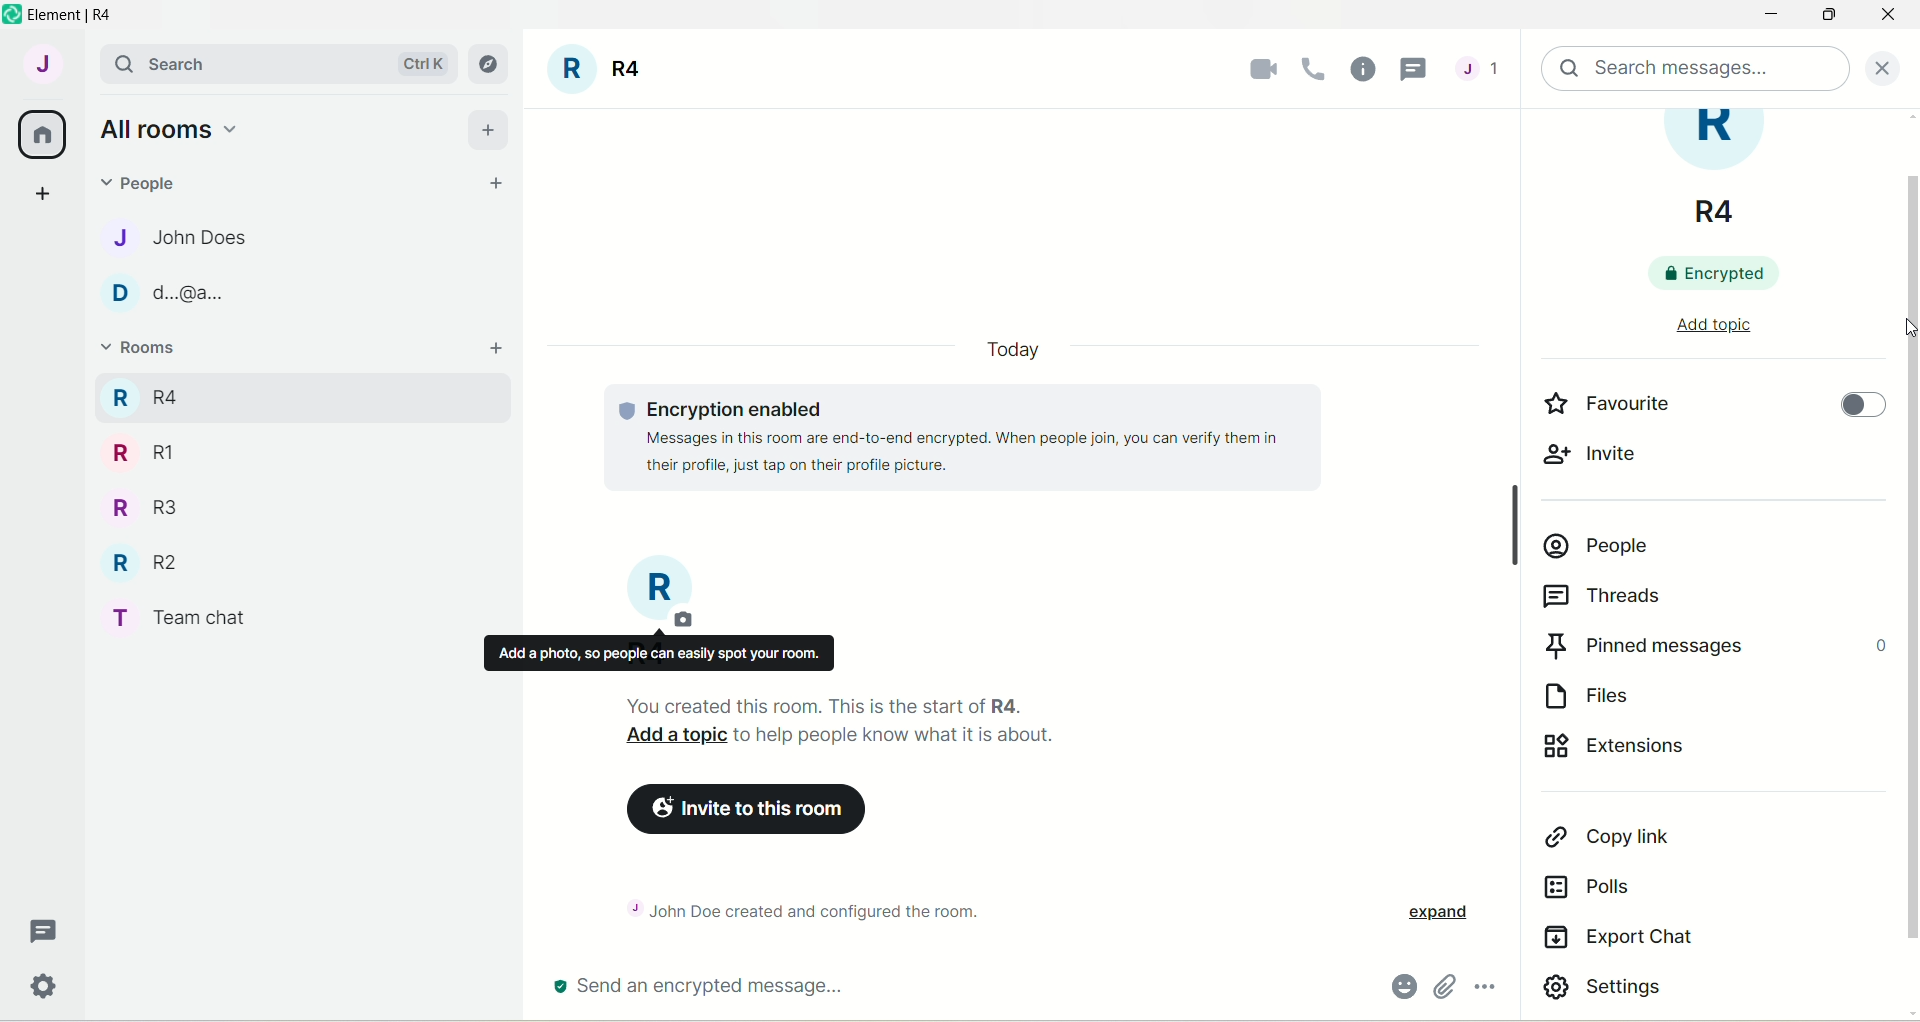 Image resolution: width=1920 pixels, height=1022 pixels. What do you see at coordinates (1833, 16) in the screenshot?
I see `maximize` at bounding box center [1833, 16].